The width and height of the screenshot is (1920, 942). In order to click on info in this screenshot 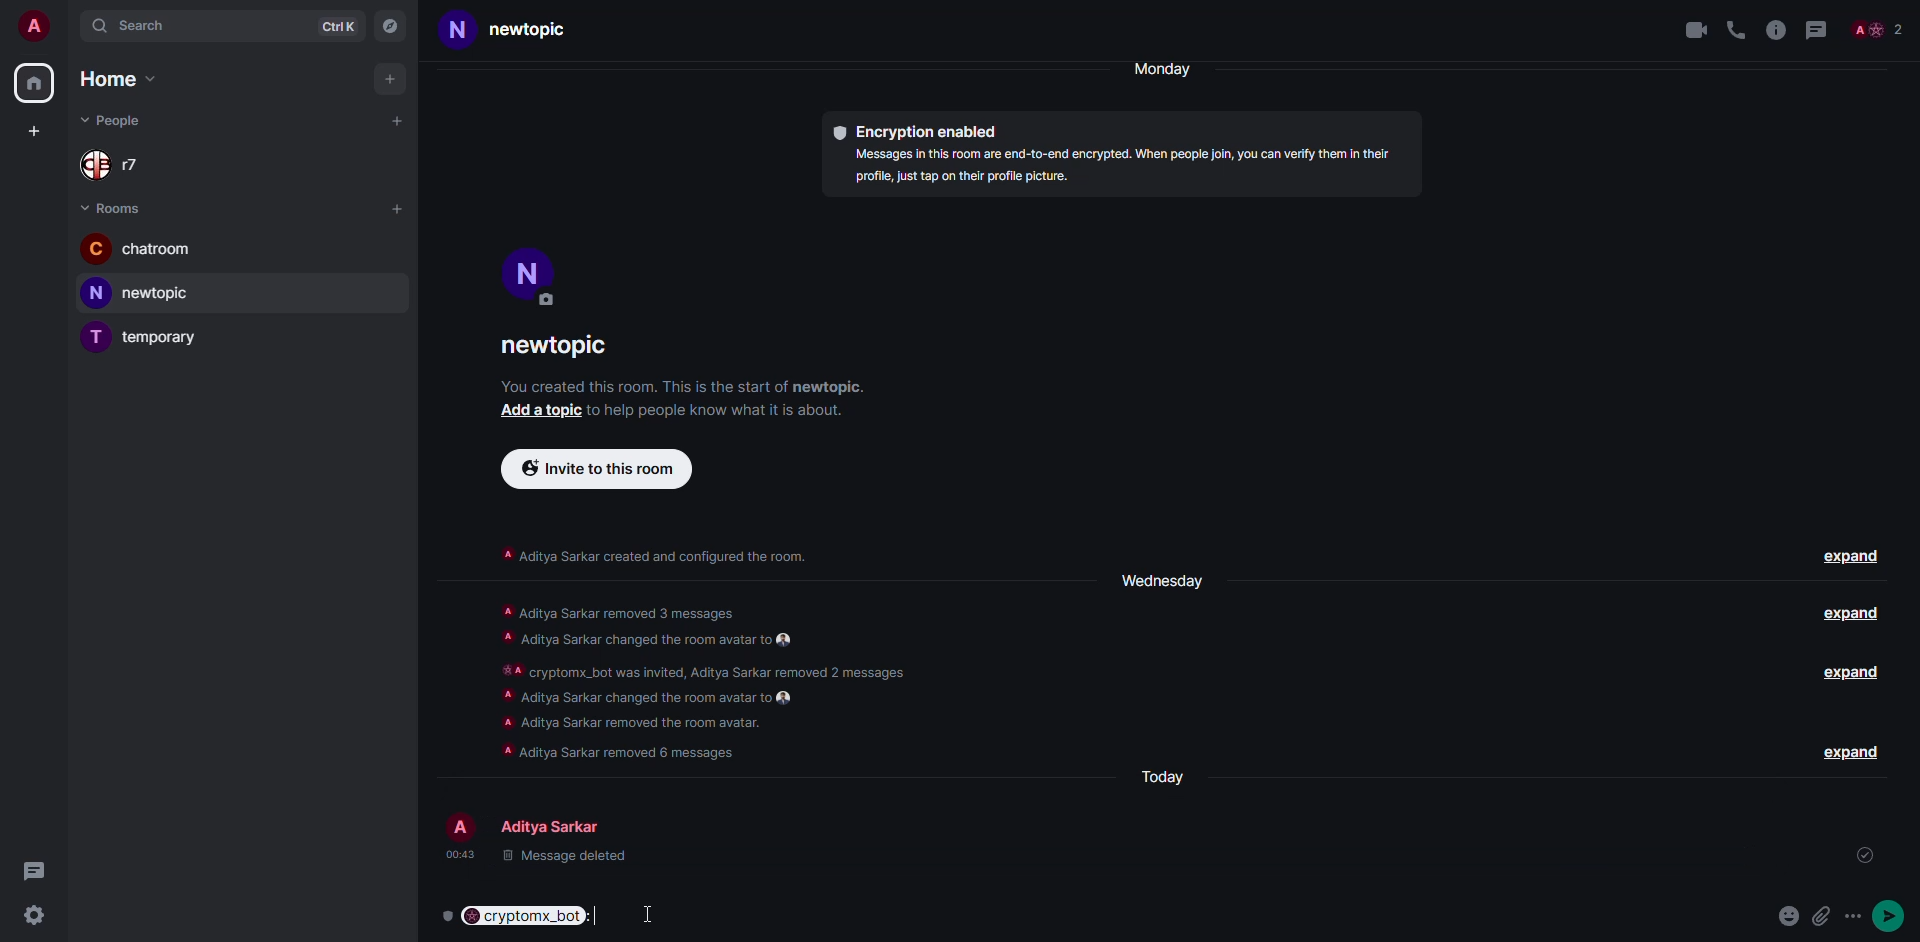, I will do `click(1776, 29)`.